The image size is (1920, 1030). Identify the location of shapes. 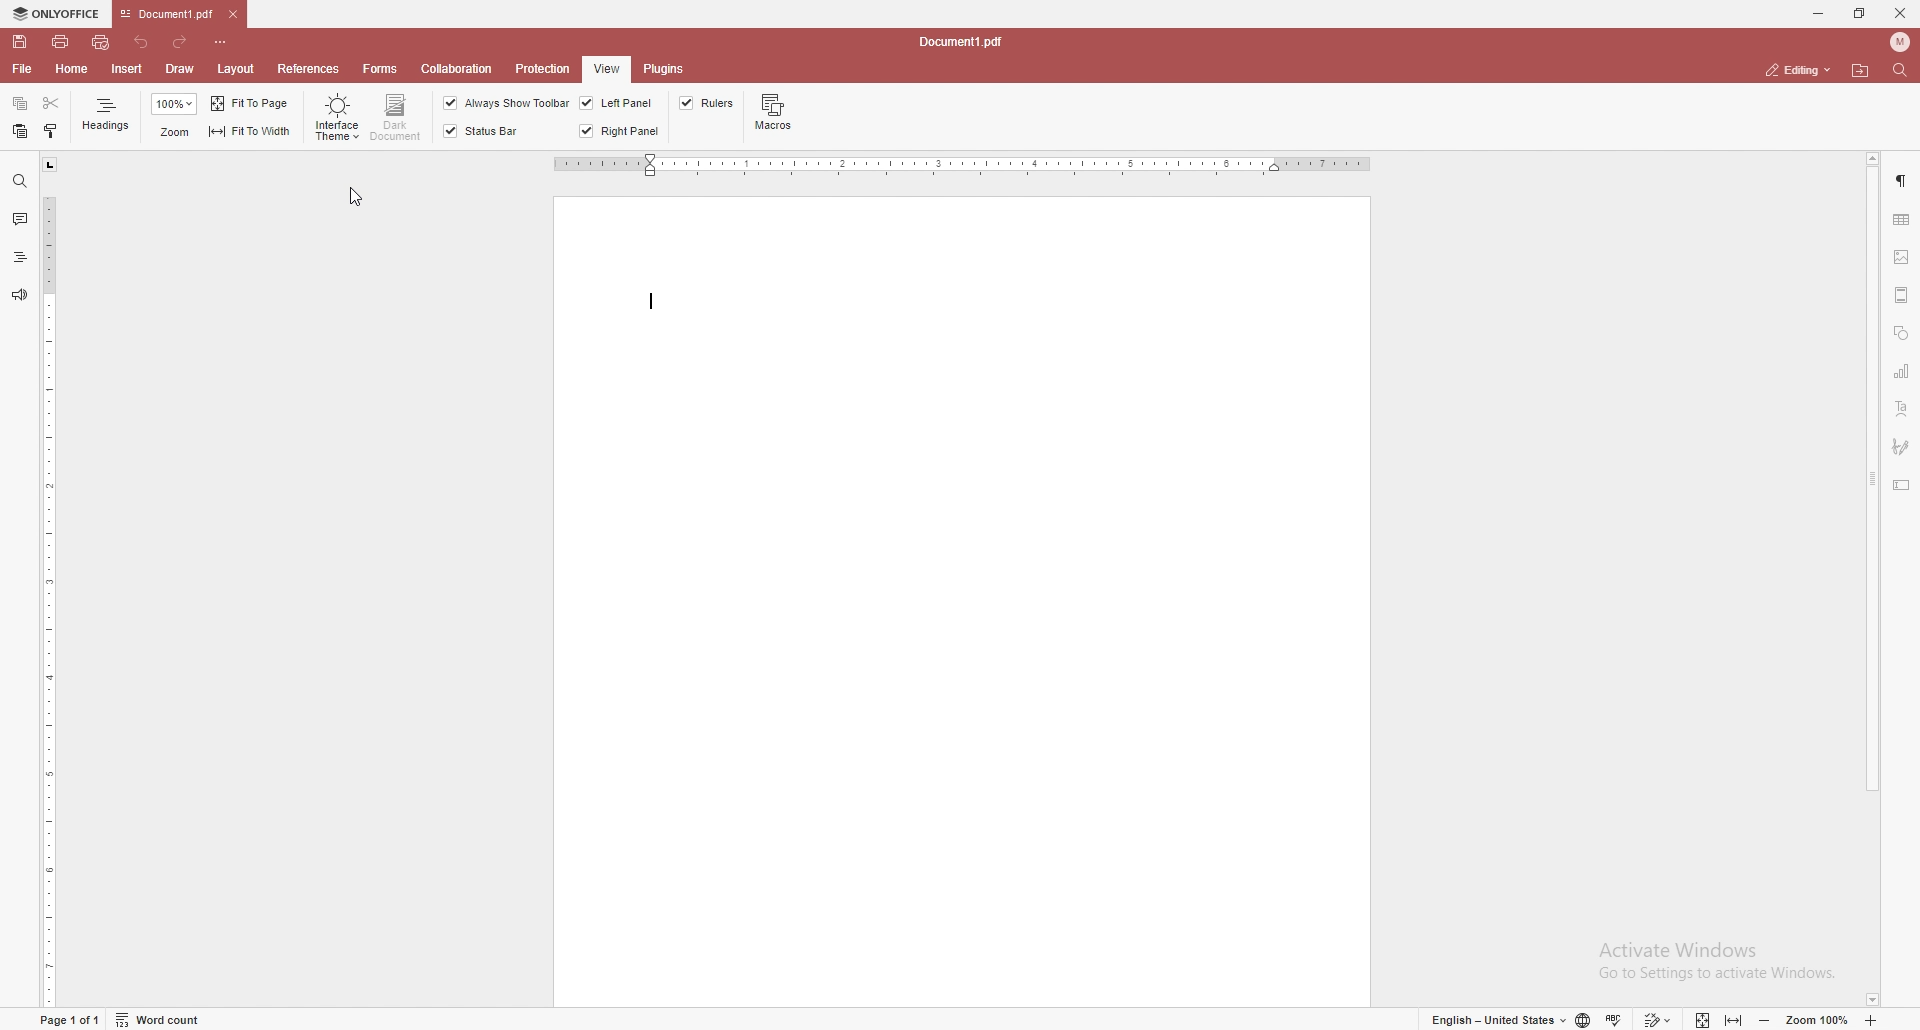
(1901, 333).